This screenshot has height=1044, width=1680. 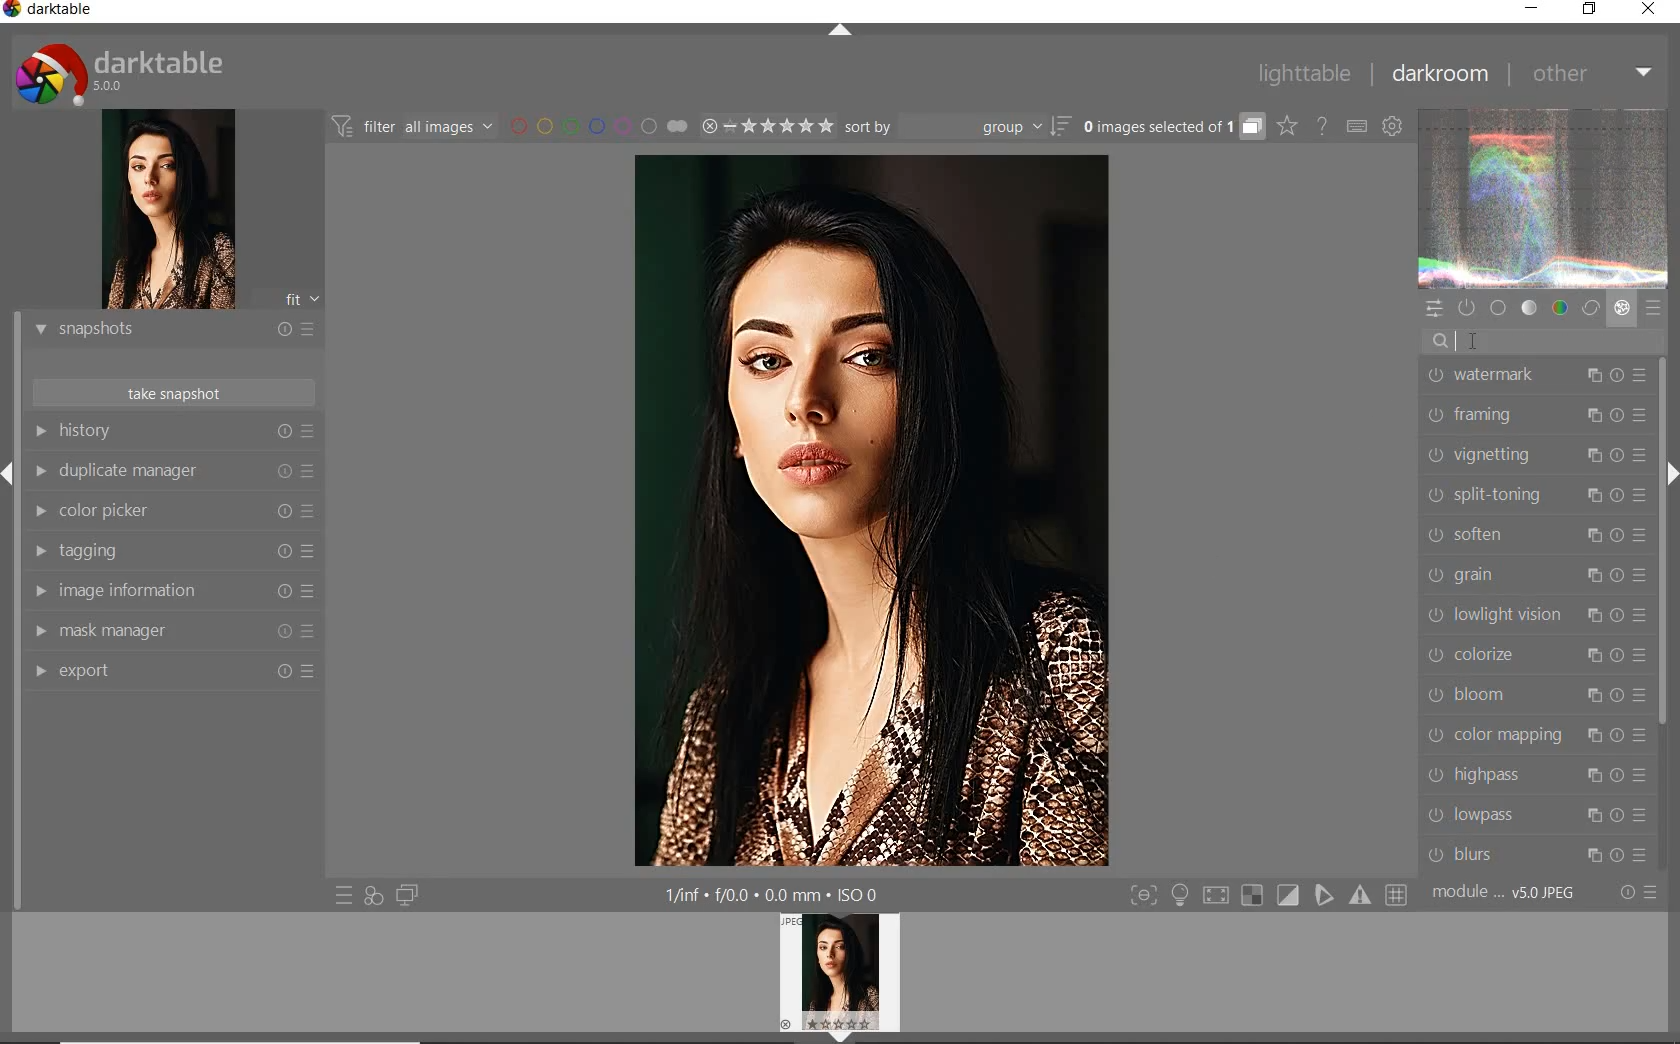 What do you see at coordinates (1182, 896) in the screenshot?
I see `light sign ` at bounding box center [1182, 896].